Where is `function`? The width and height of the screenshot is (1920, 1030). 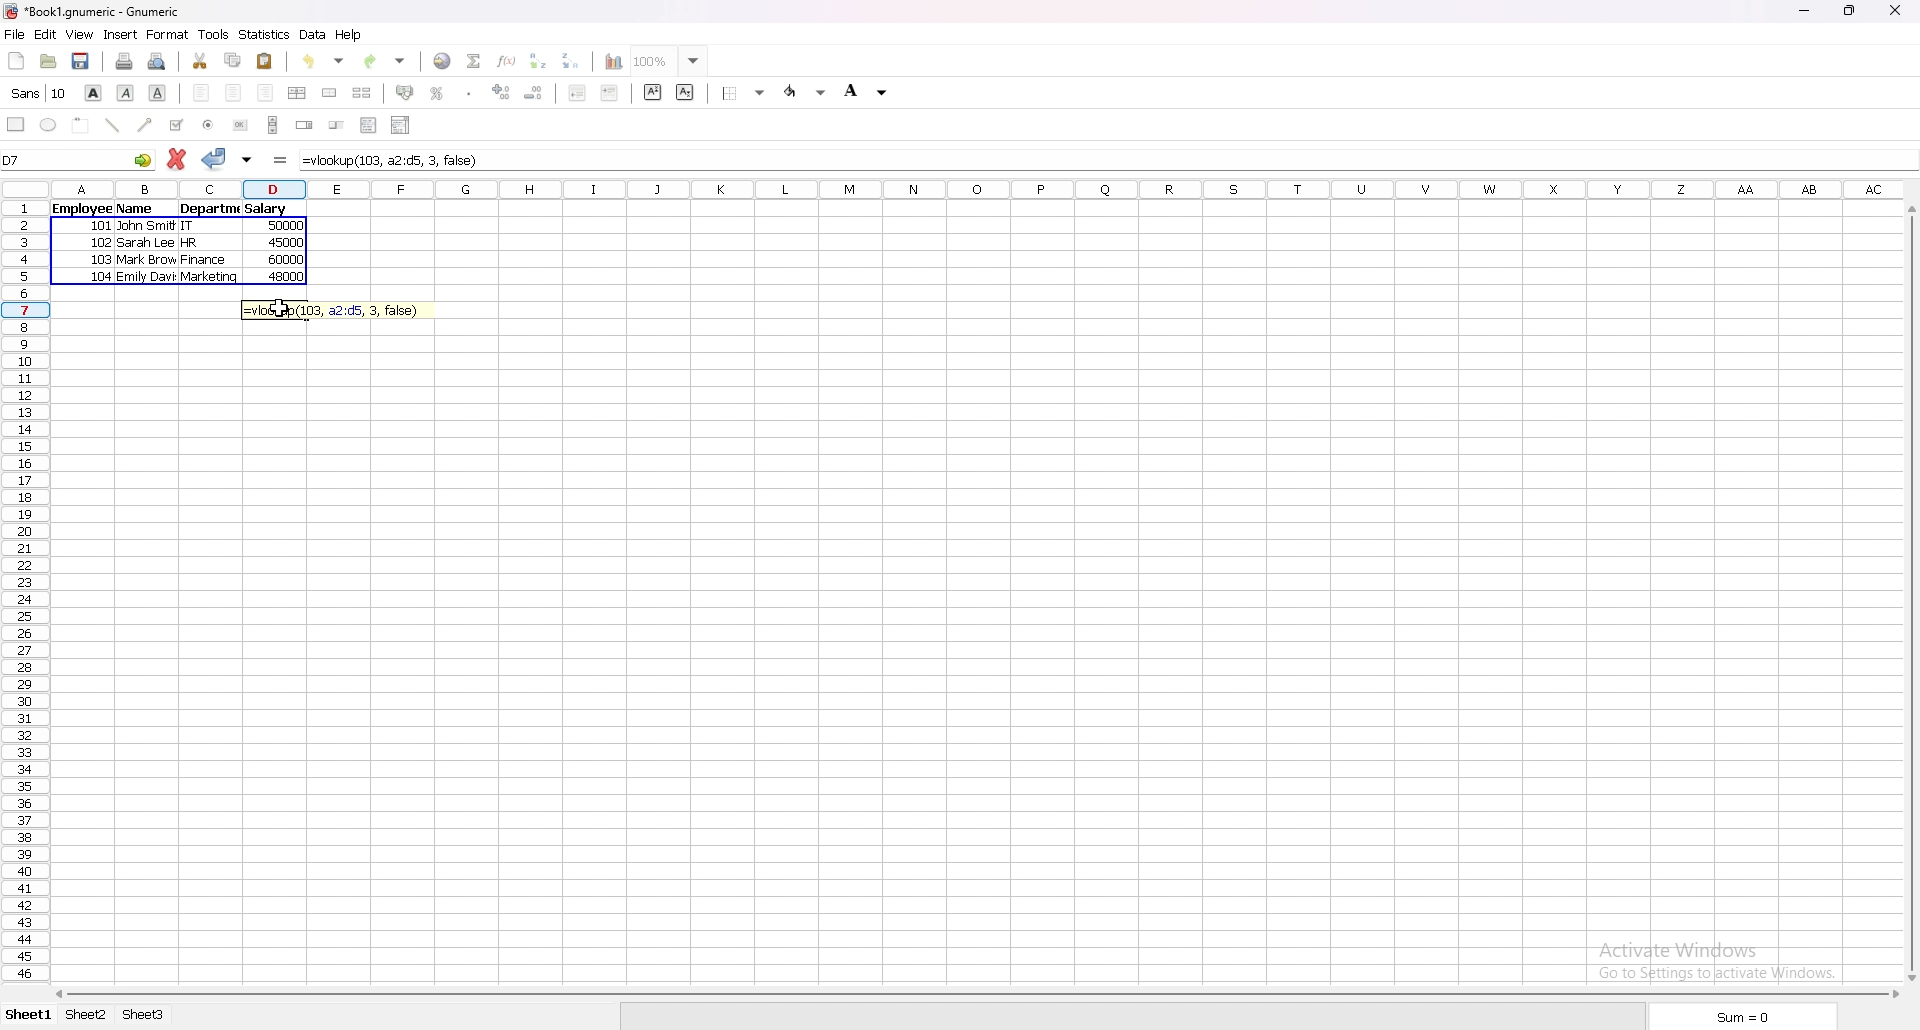 function is located at coordinates (507, 60).